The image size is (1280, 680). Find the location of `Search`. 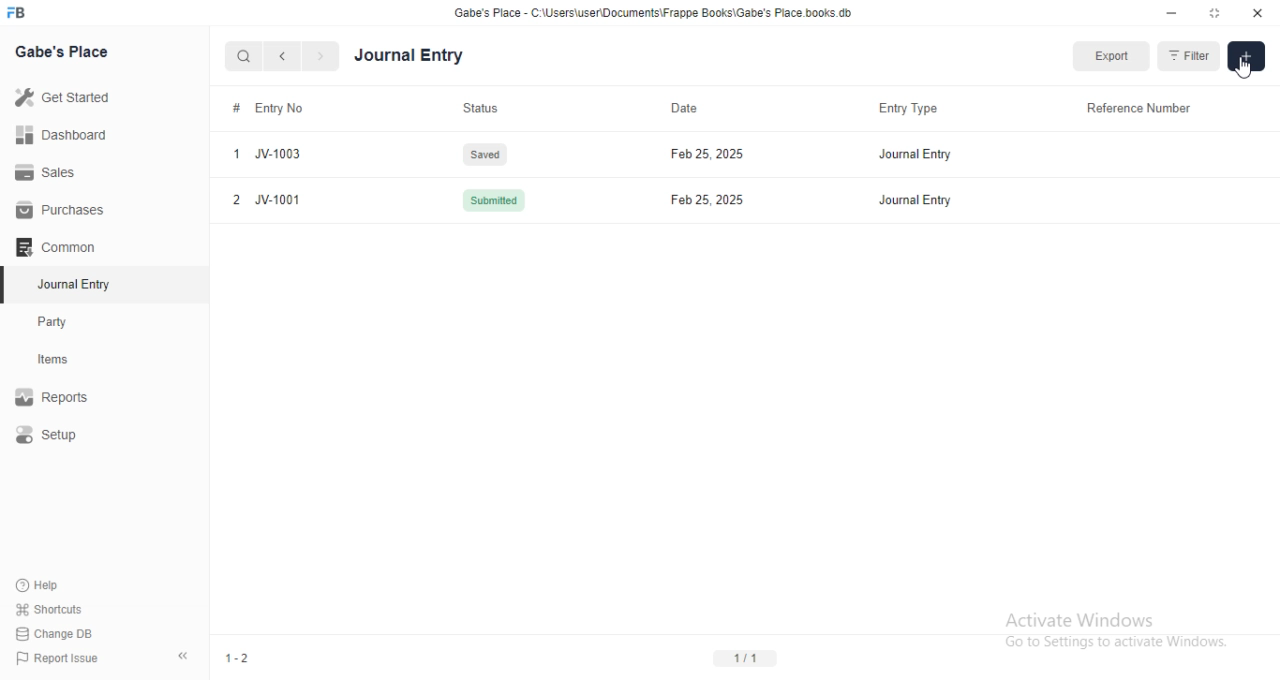

Search is located at coordinates (239, 56).